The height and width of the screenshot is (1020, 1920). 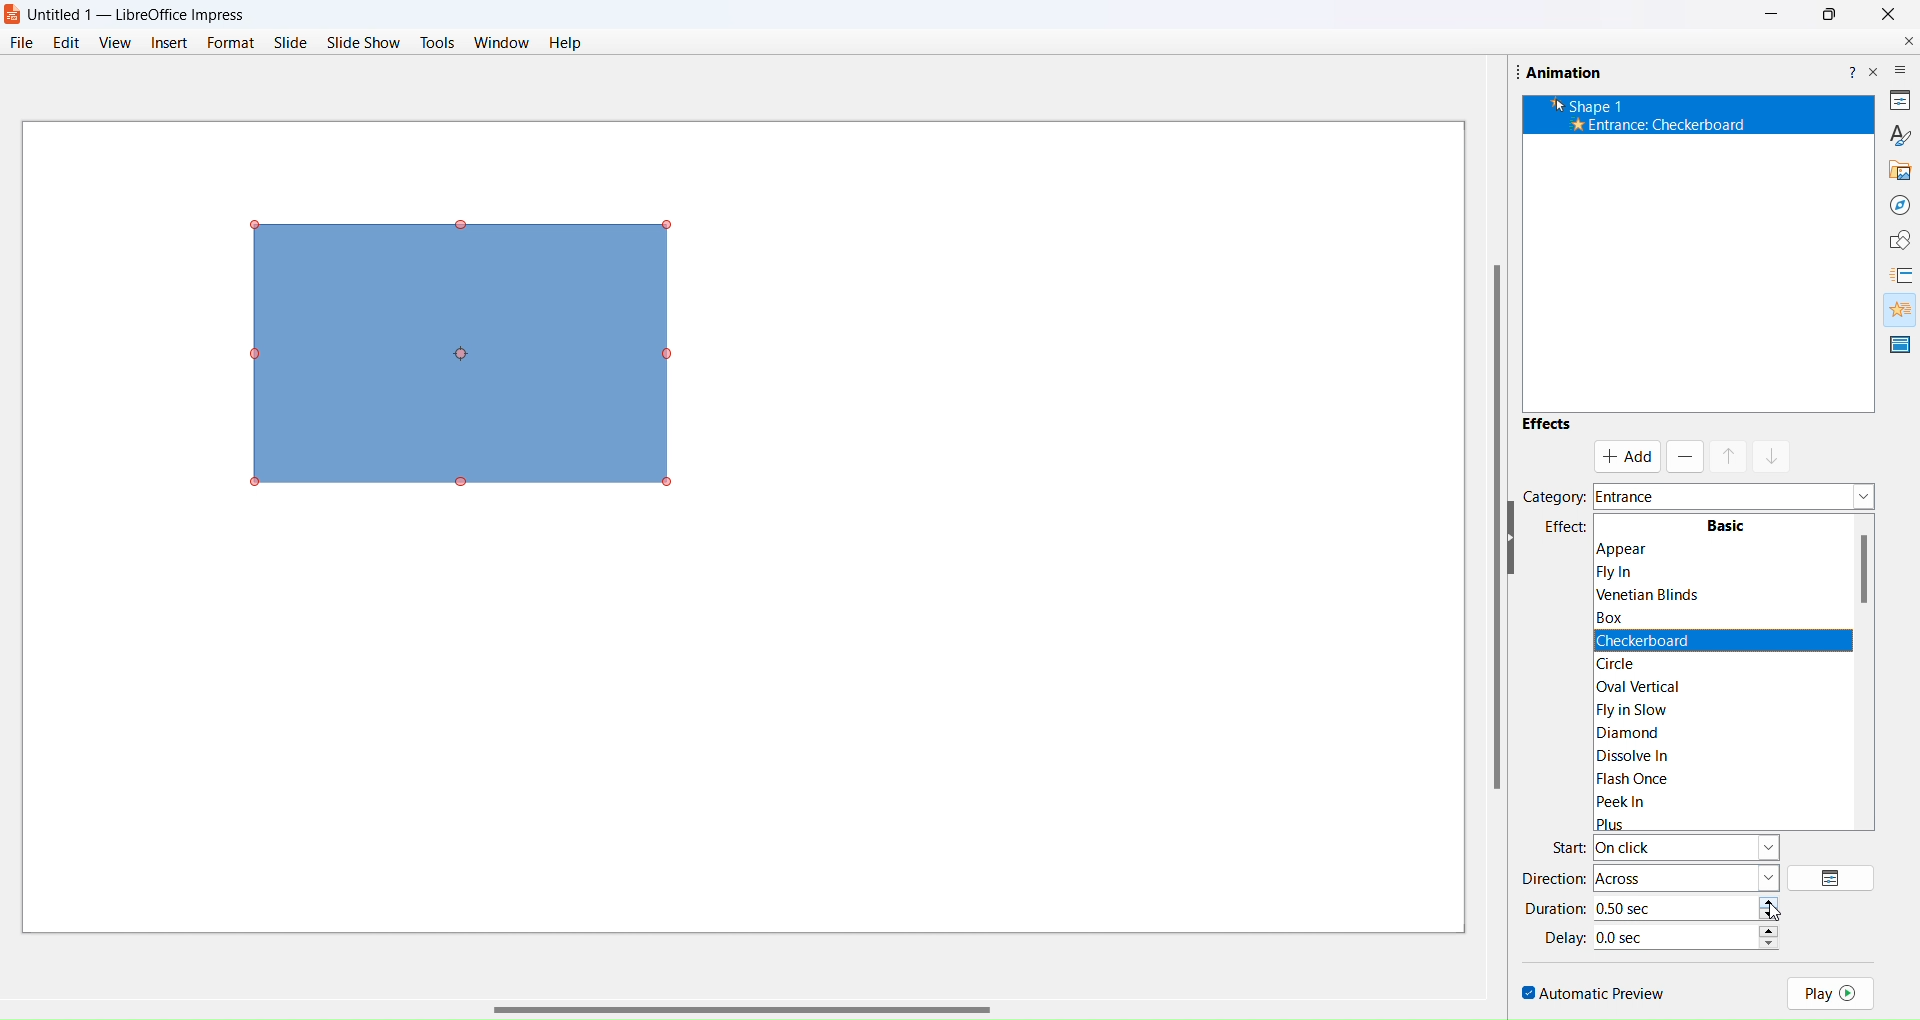 I want to click on add, so click(x=1628, y=457).